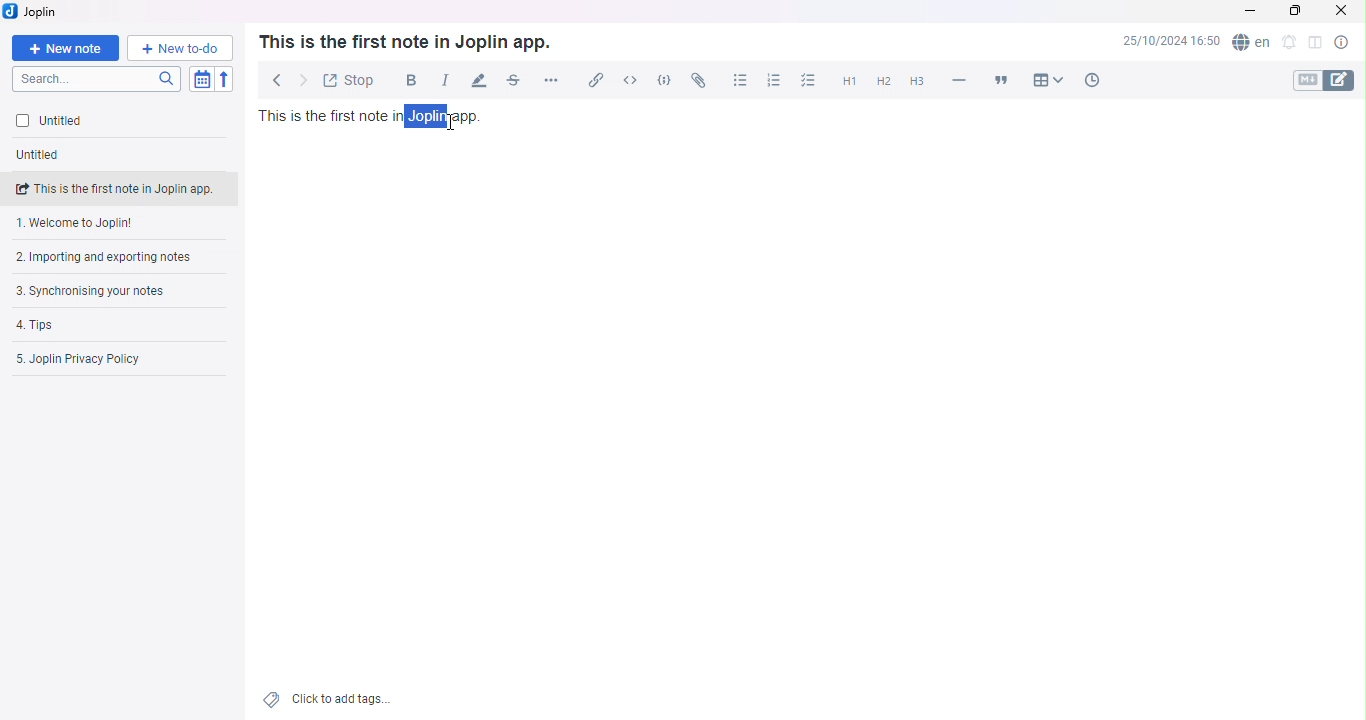  I want to click on Checkbox list, so click(809, 82).